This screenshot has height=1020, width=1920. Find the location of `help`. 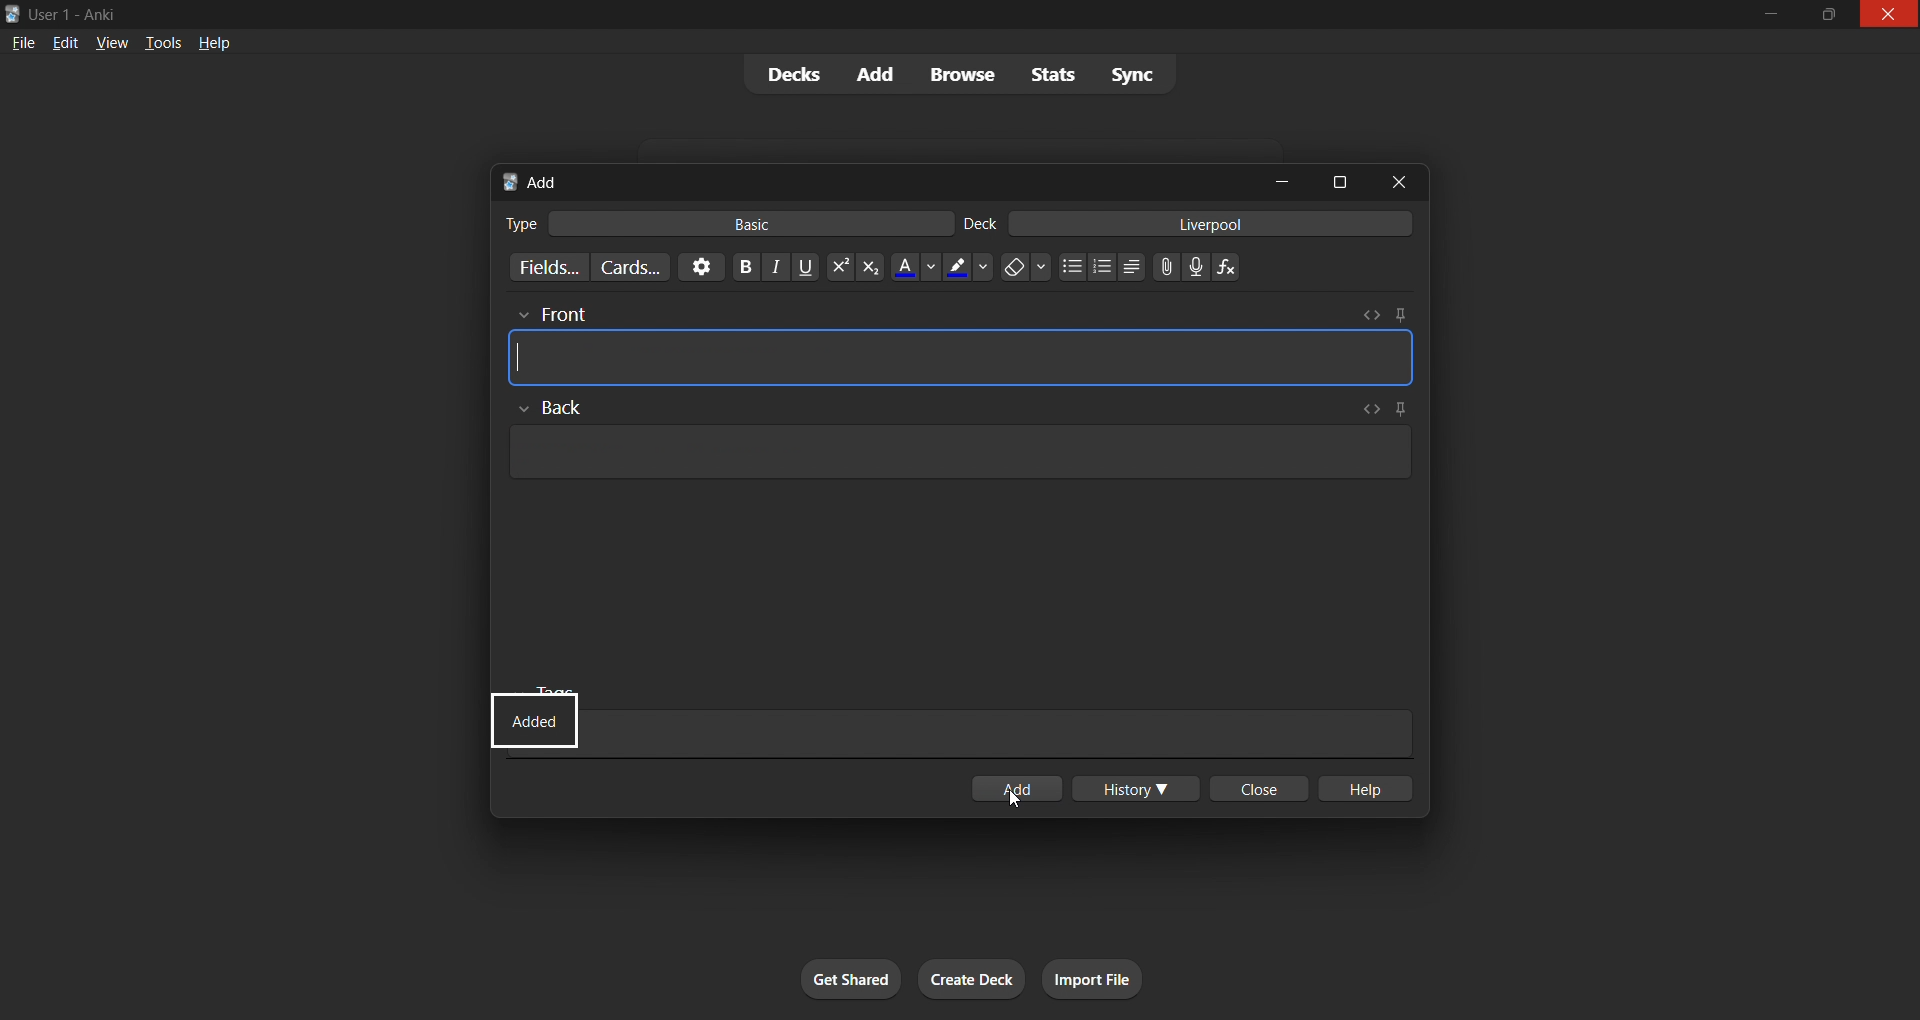

help is located at coordinates (212, 40).